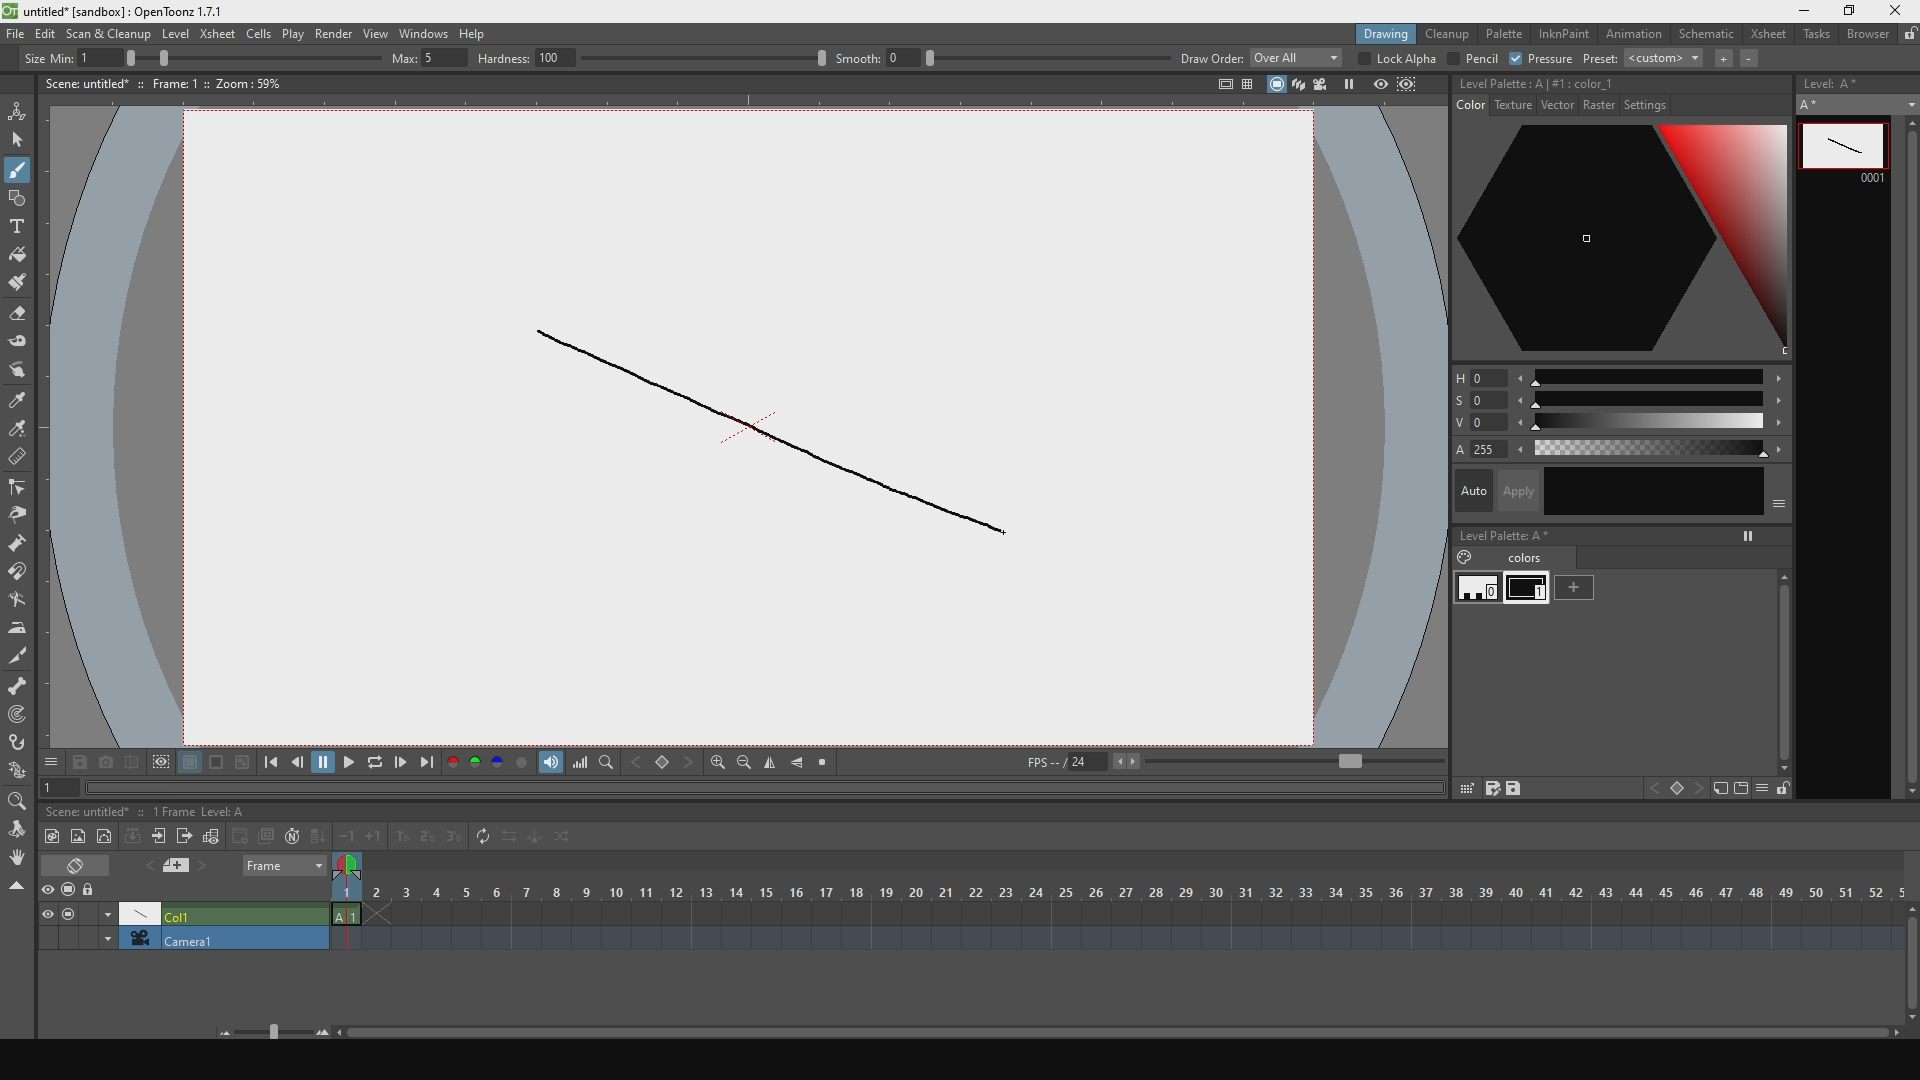 This screenshot has width=1920, height=1080. I want to click on color , so click(1624, 451).